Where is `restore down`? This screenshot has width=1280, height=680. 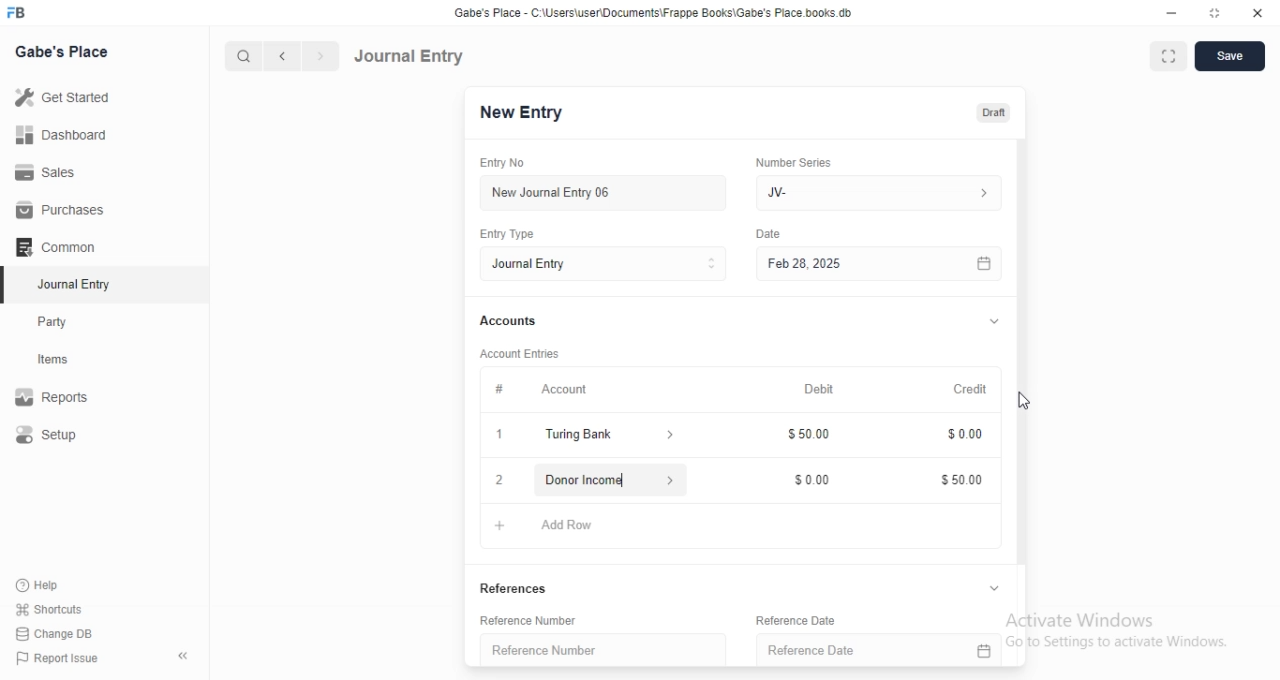 restore down is located at coordinates (1216, 15).